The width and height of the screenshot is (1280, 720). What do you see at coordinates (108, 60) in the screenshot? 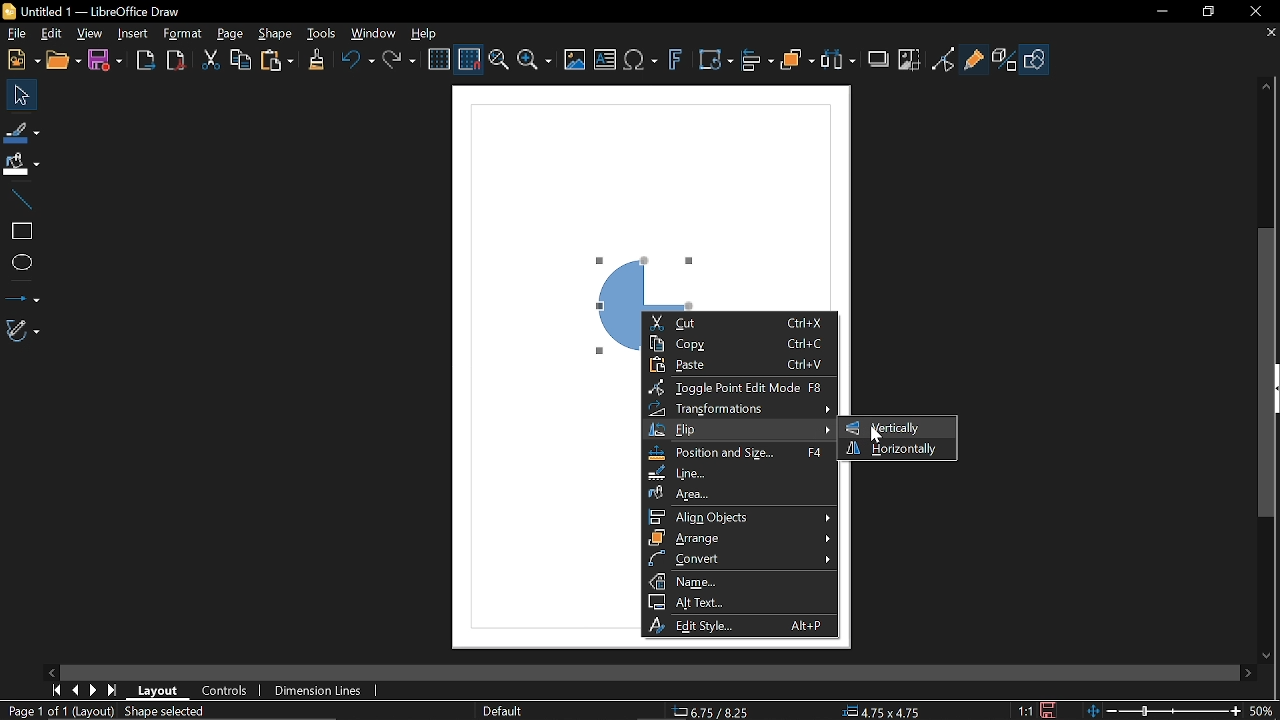
I see `Save` at bounding box center [108, 60].